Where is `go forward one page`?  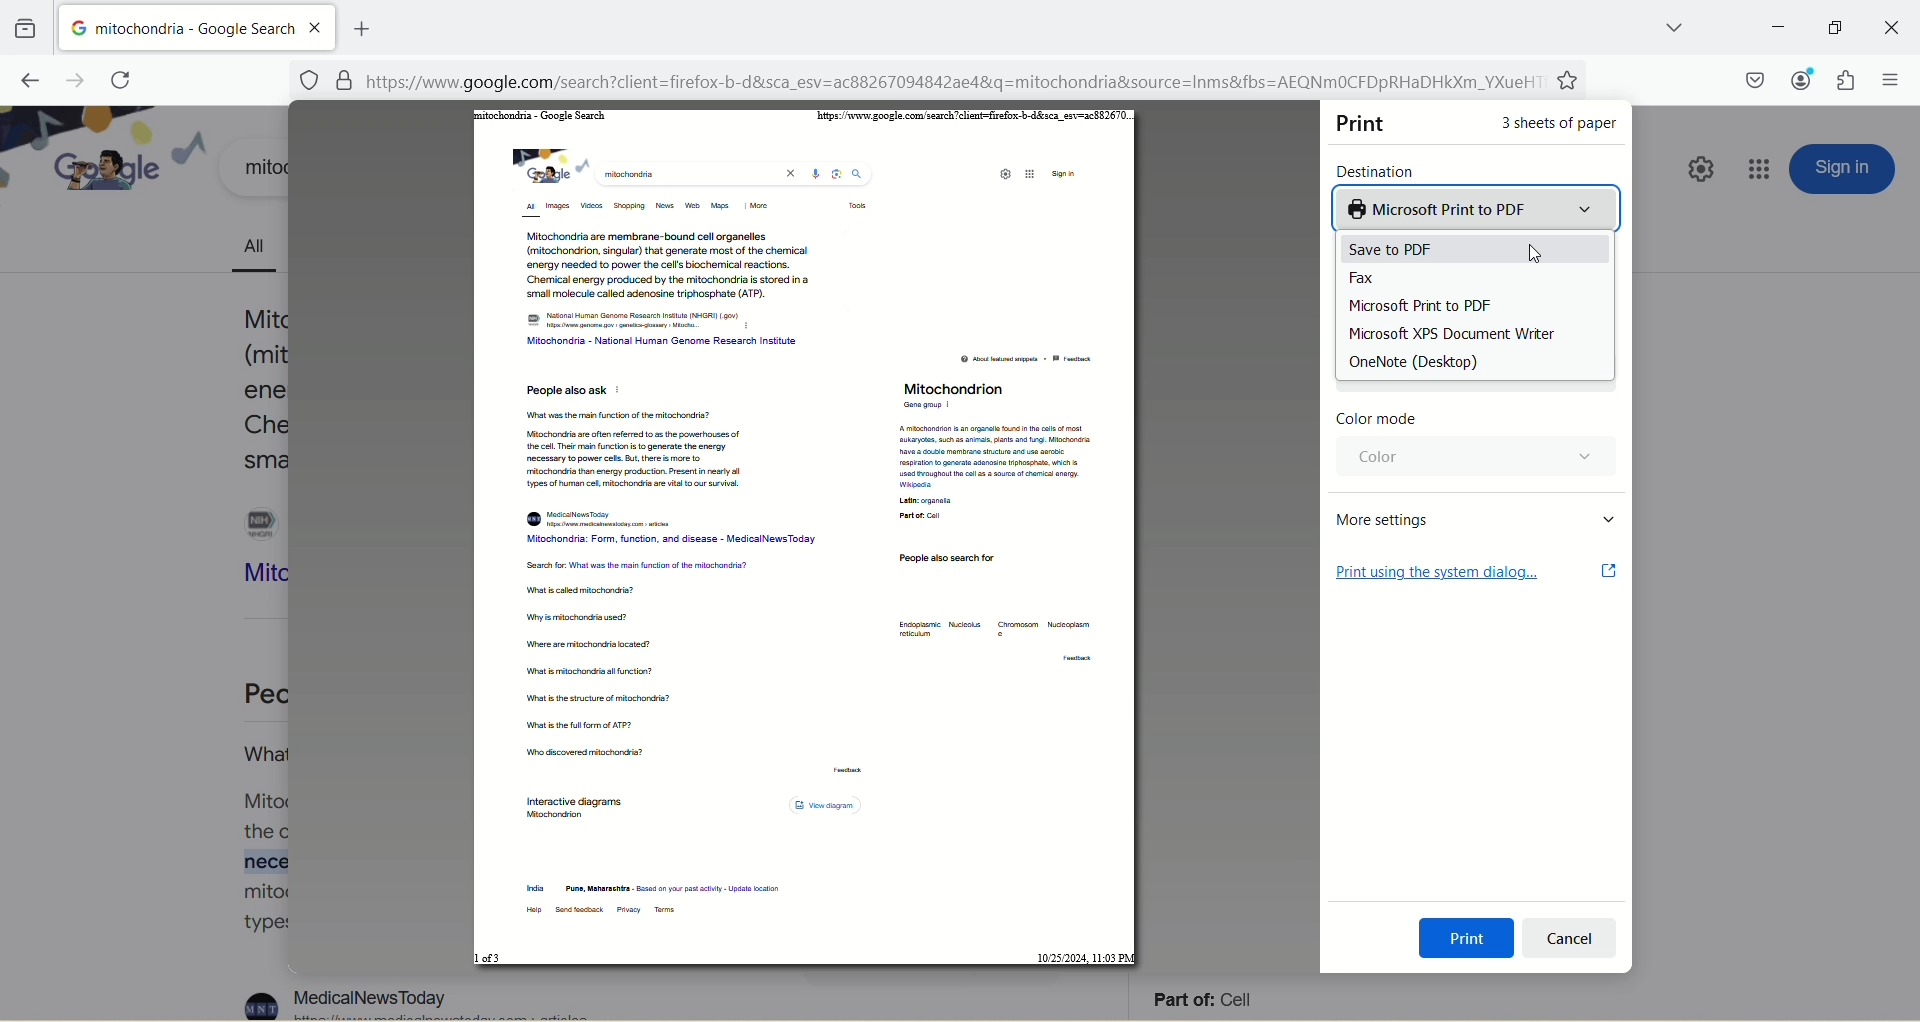 go forward one page is located at coordinates (70, 79).